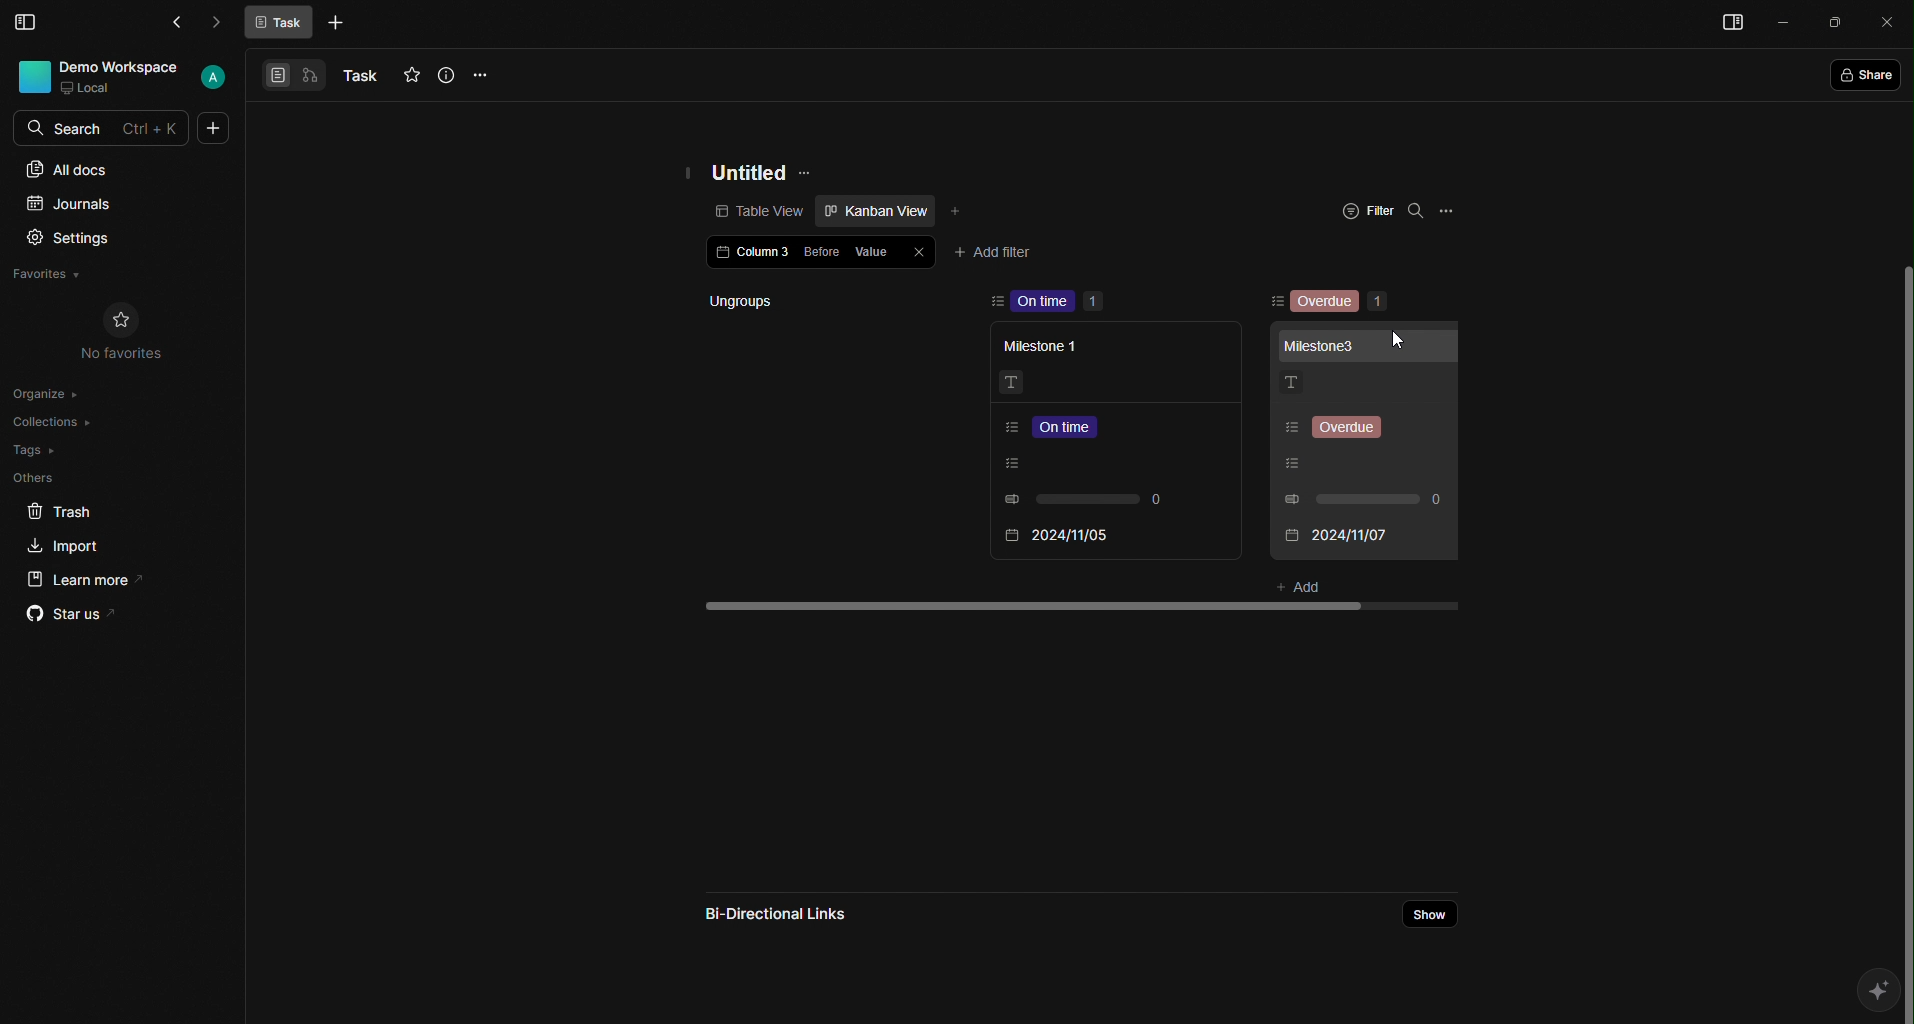  I want to click on Scroll, so click(1901, 538).